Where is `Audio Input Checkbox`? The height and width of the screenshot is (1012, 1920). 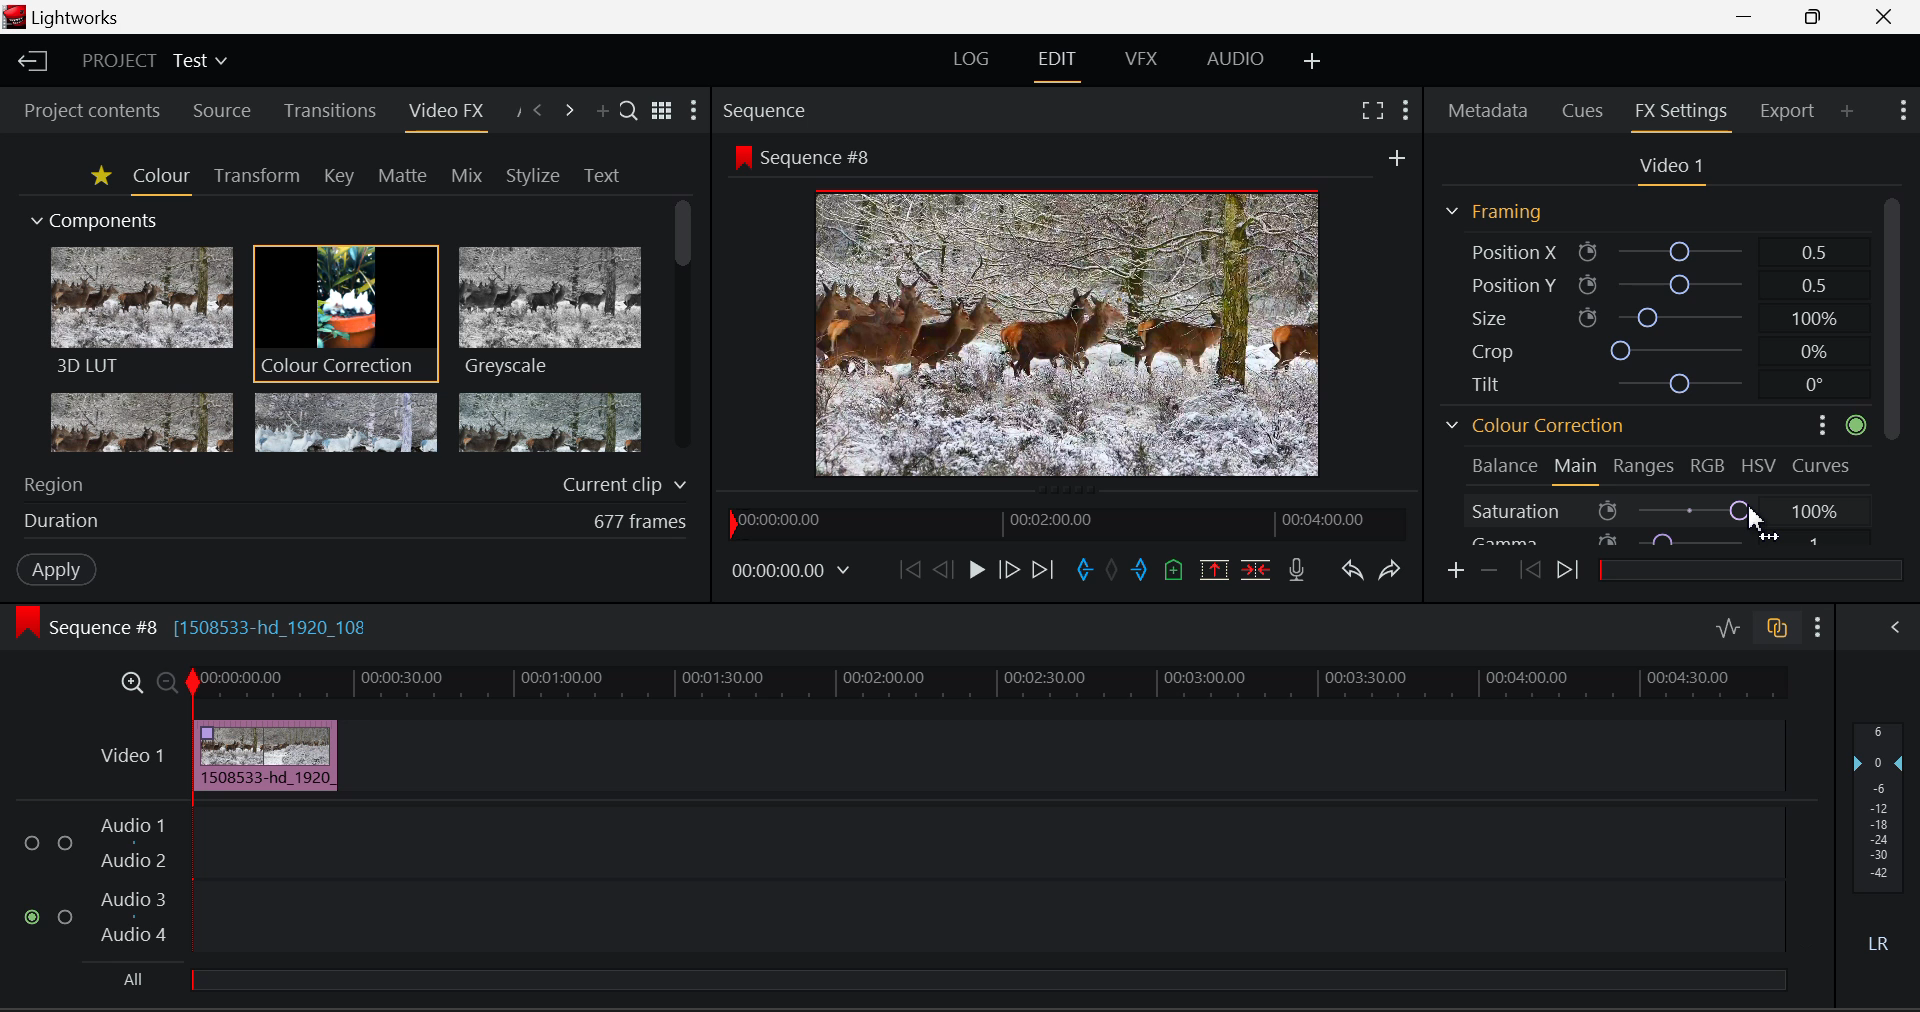 Audio Input Checkbox is located at coordinates (65, 916).